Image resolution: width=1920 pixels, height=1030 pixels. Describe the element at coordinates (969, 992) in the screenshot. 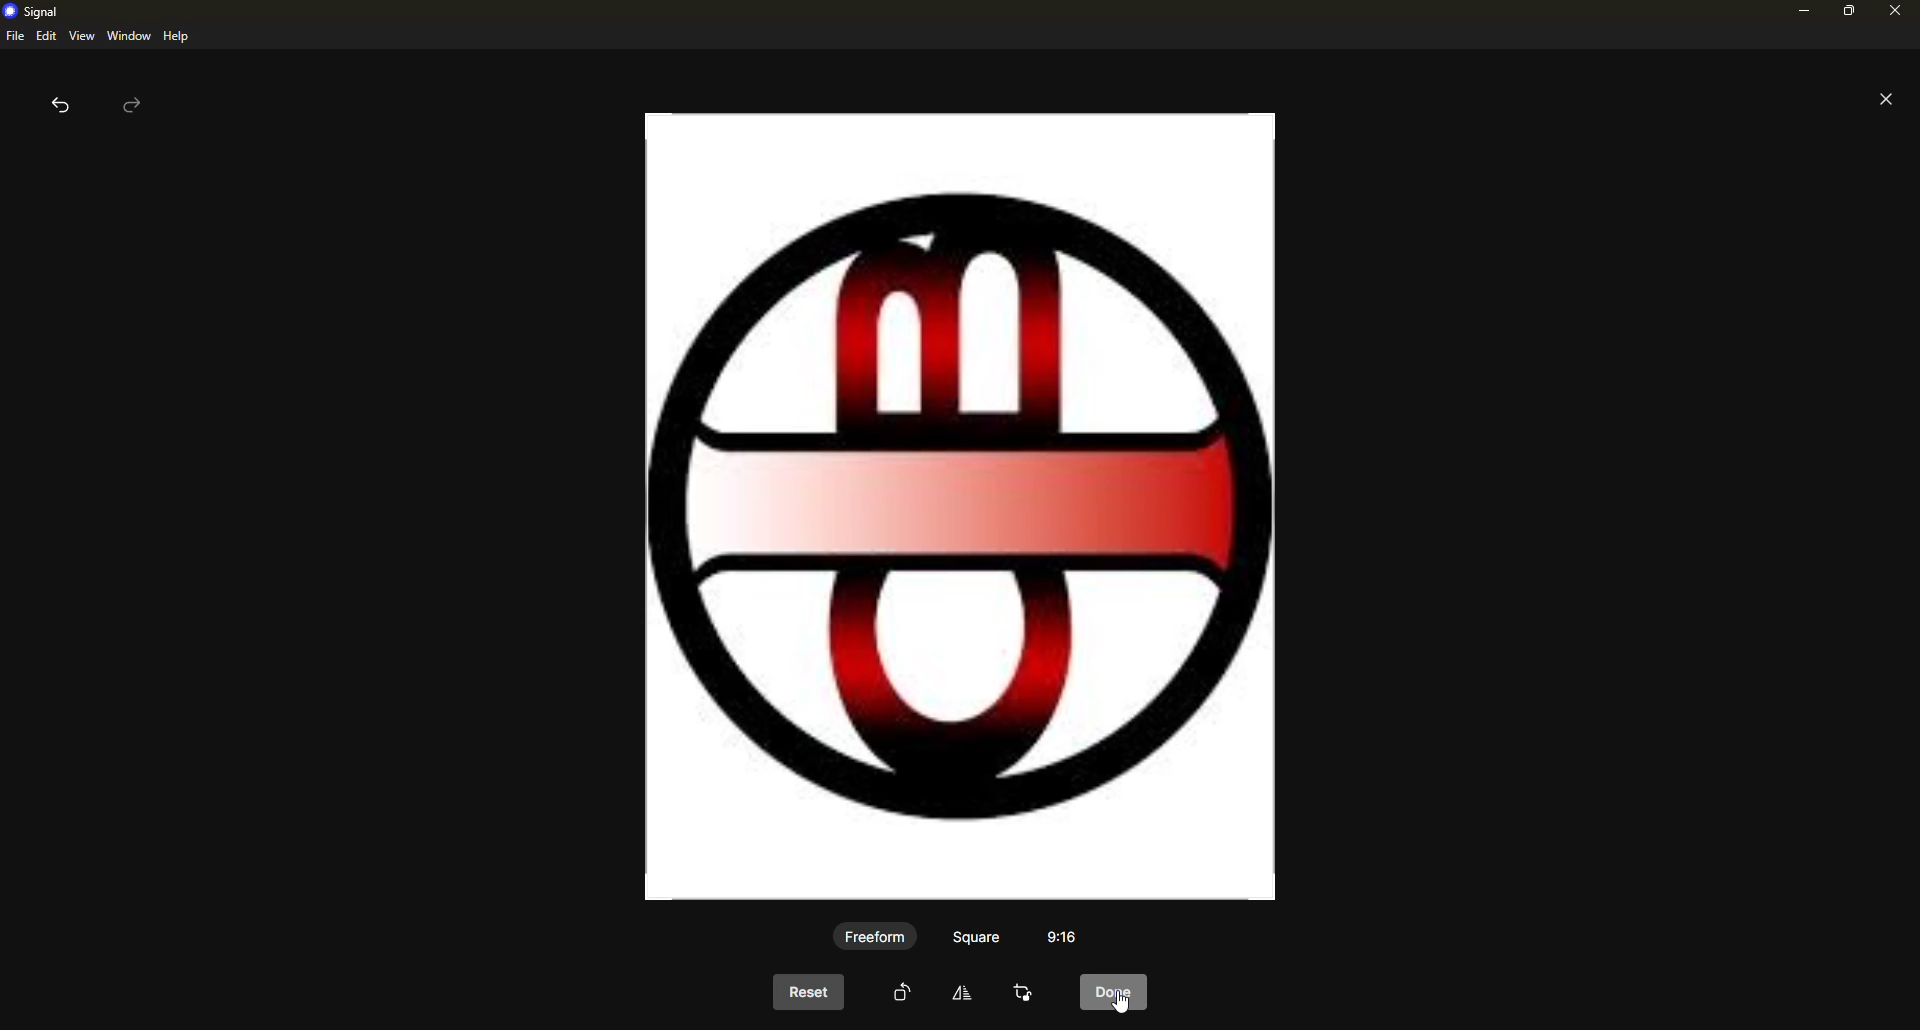

I see `edit` at that location.